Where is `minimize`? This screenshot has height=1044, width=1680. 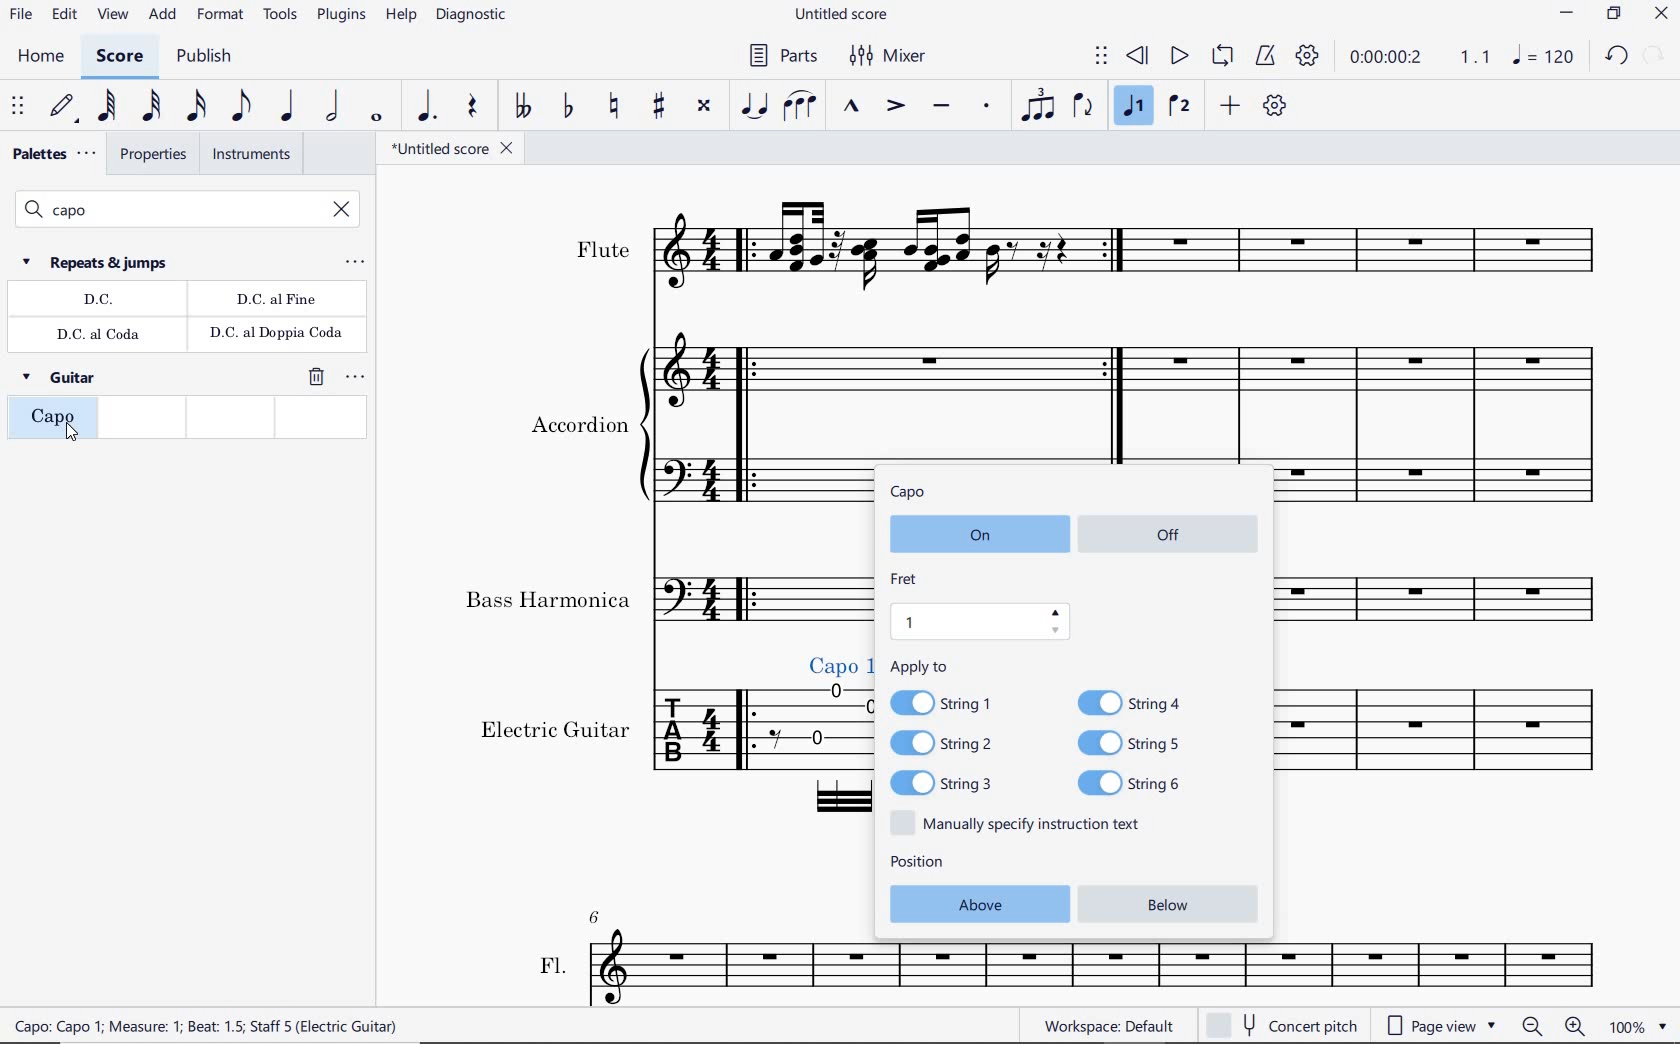 minimize is located at coordinates (1567, 14).